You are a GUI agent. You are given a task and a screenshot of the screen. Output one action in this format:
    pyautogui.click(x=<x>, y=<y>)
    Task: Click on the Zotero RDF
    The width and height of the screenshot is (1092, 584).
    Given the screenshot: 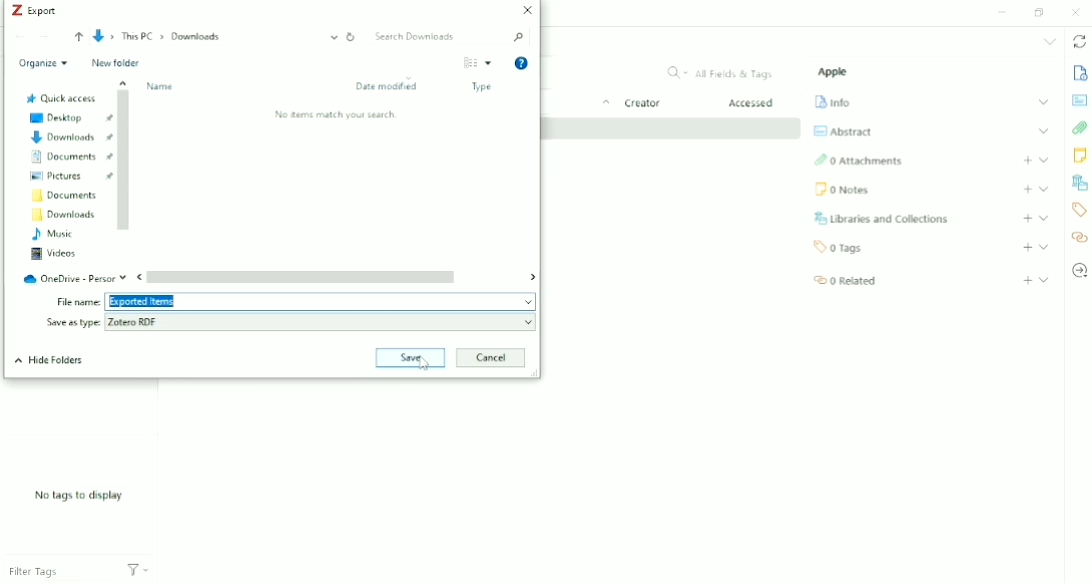 What is the action you would take?
    pyautogui.click(x=321, y=321)
    